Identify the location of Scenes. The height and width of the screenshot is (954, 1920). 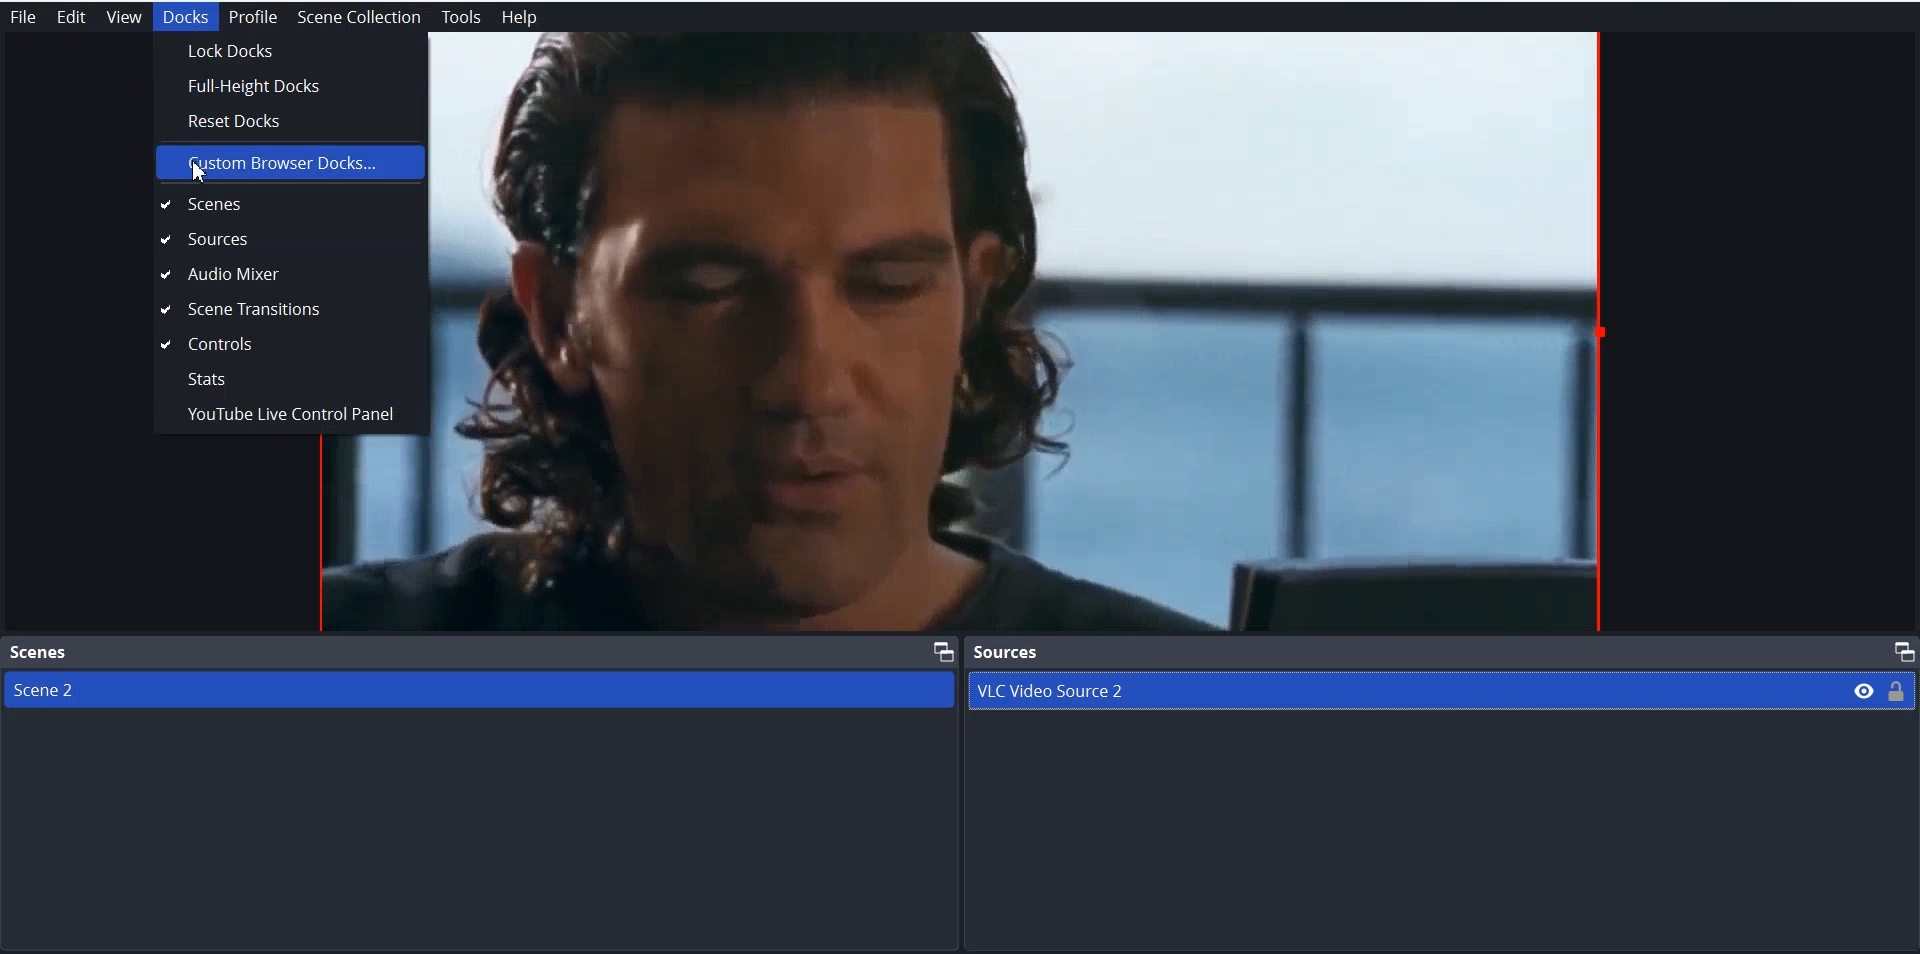
(291, 204).